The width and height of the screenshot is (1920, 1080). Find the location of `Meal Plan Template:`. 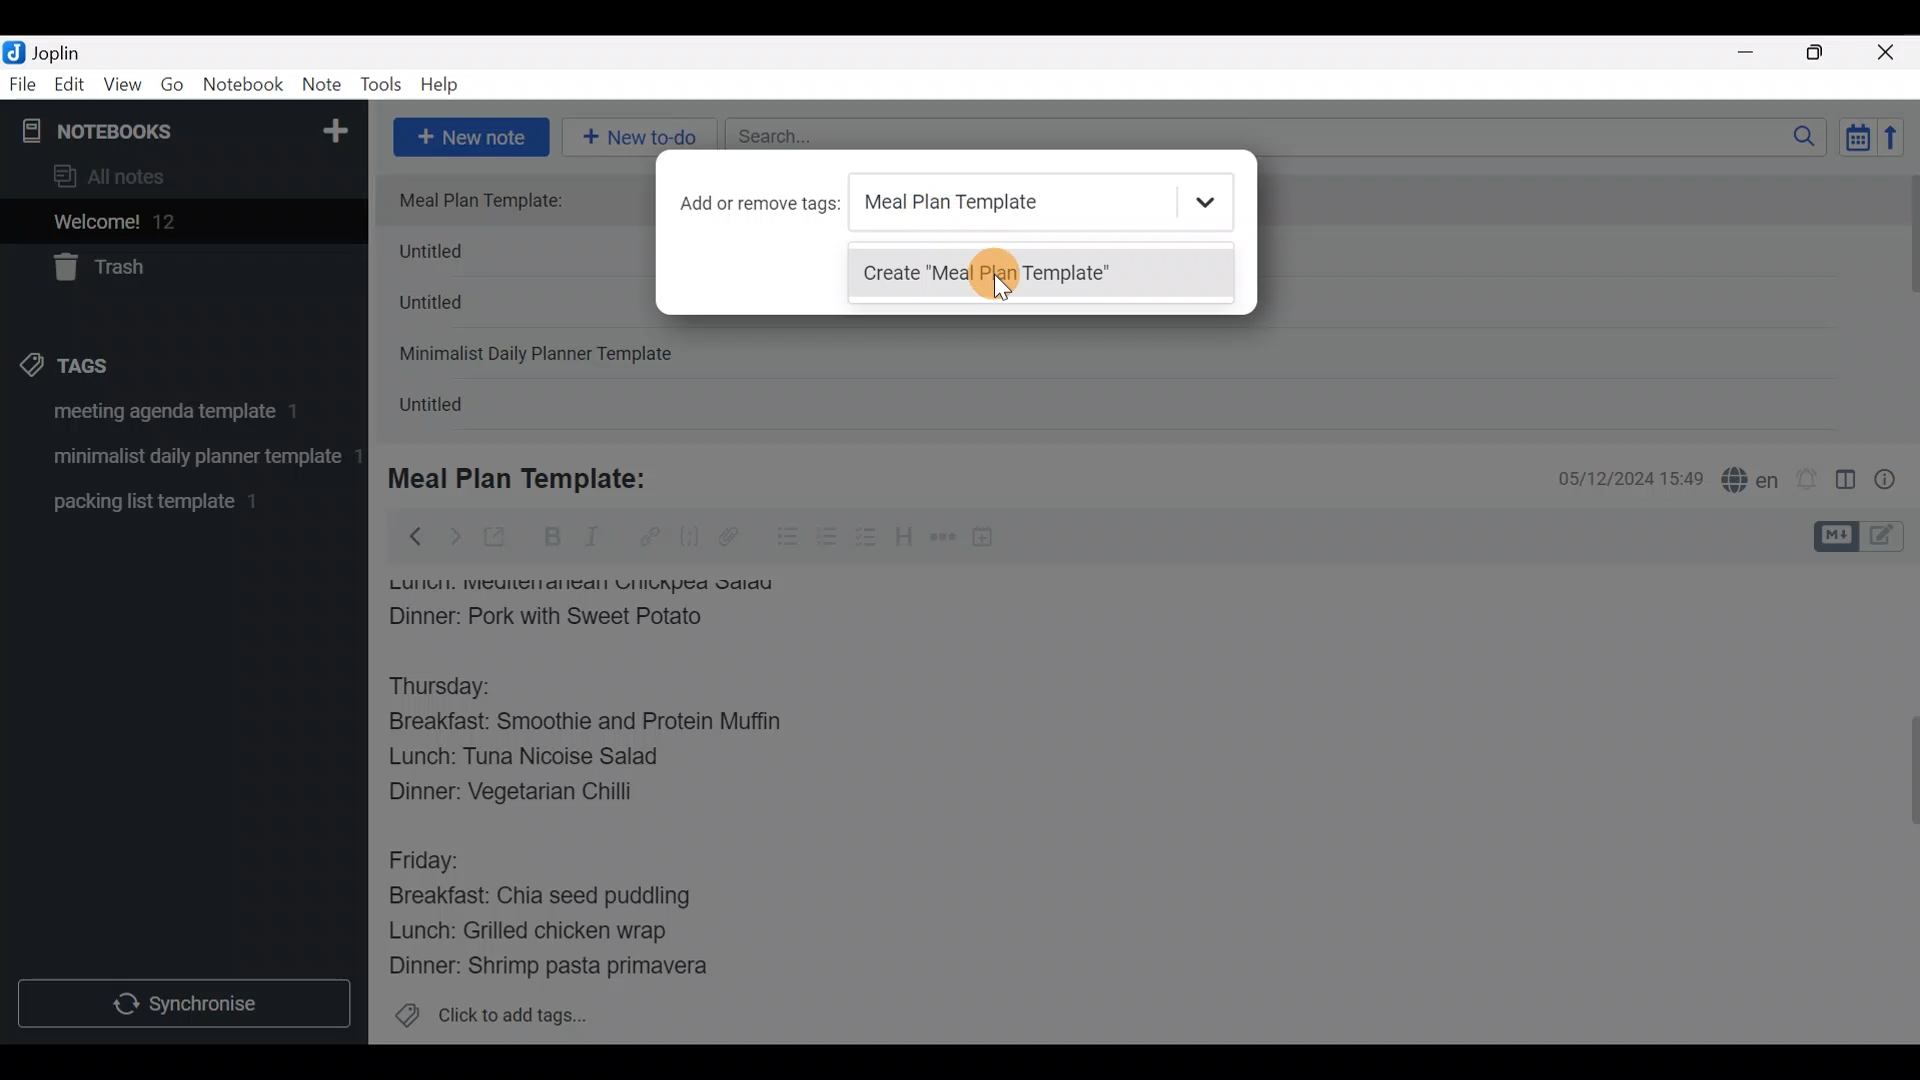

Meal Plan Template: is located at coordinates (530, 476).